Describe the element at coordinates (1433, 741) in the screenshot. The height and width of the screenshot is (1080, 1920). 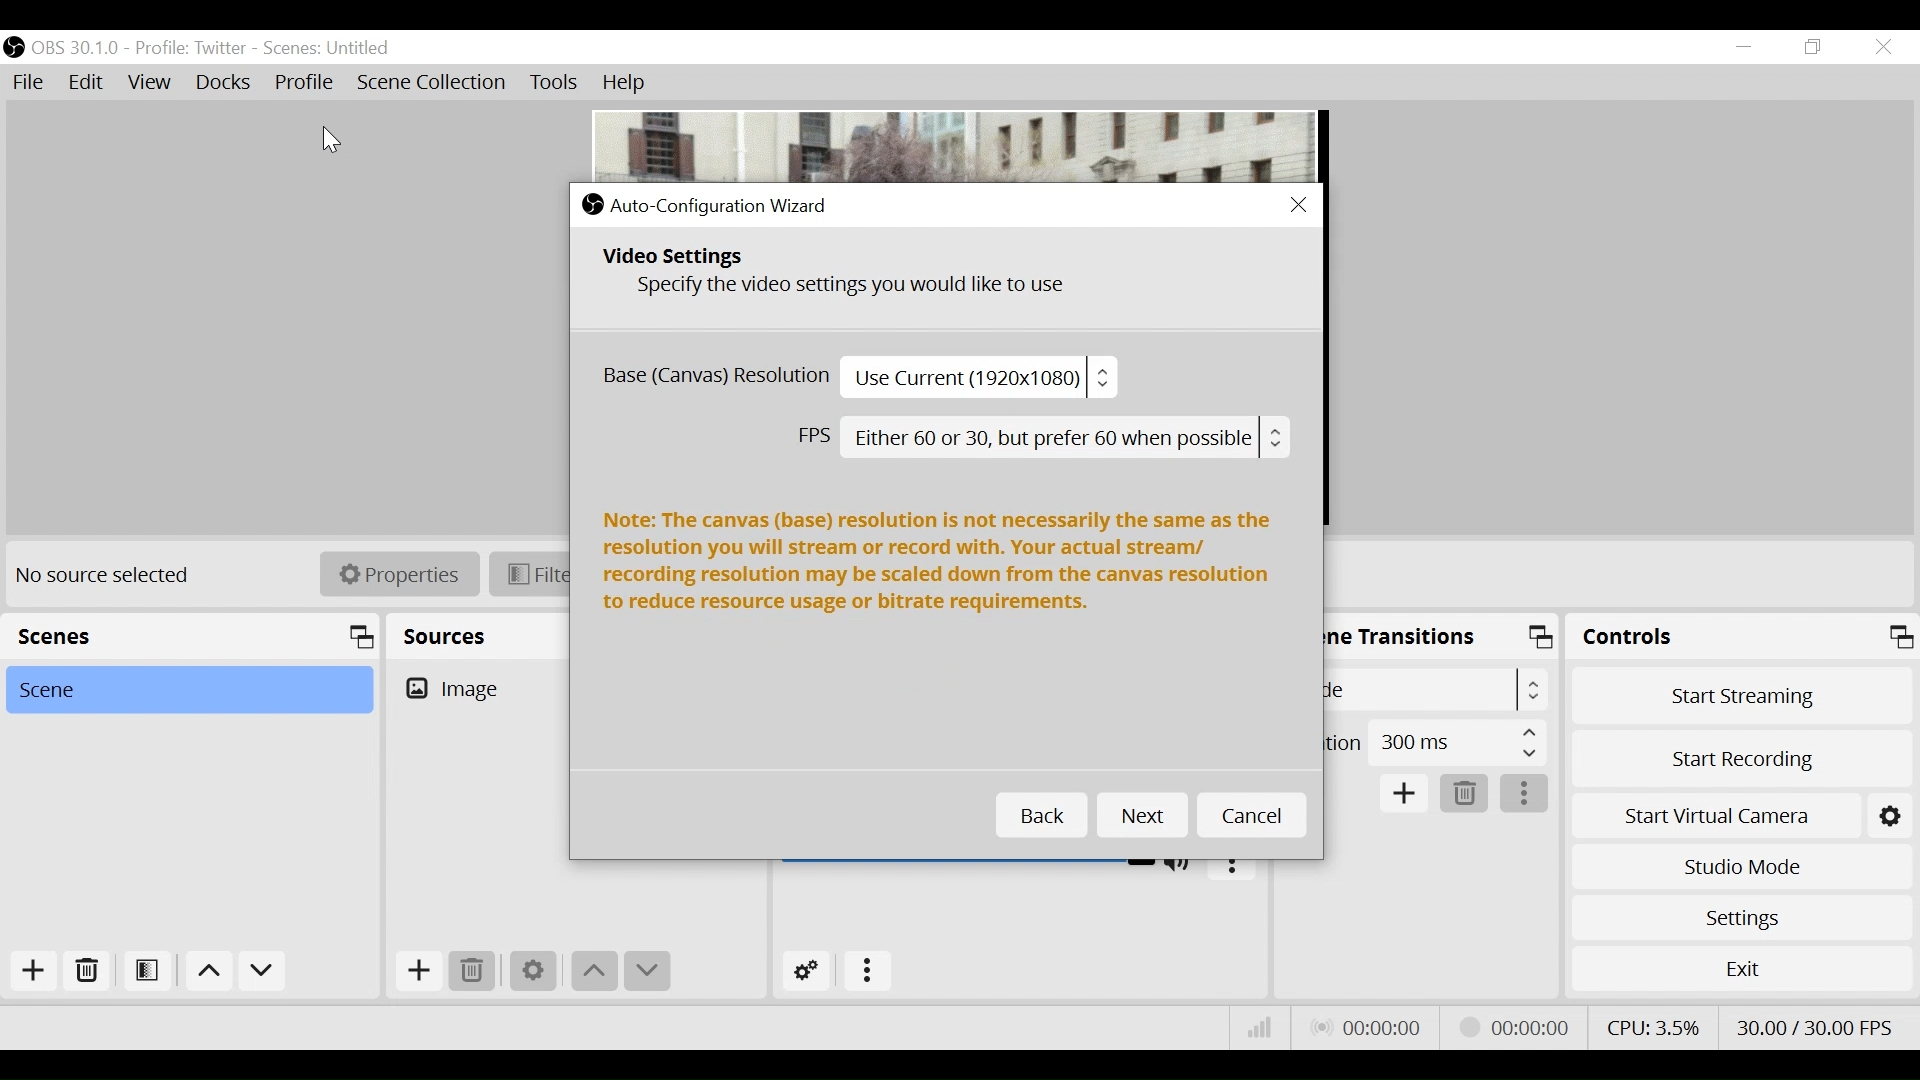
I see `Select Duration` at that location.